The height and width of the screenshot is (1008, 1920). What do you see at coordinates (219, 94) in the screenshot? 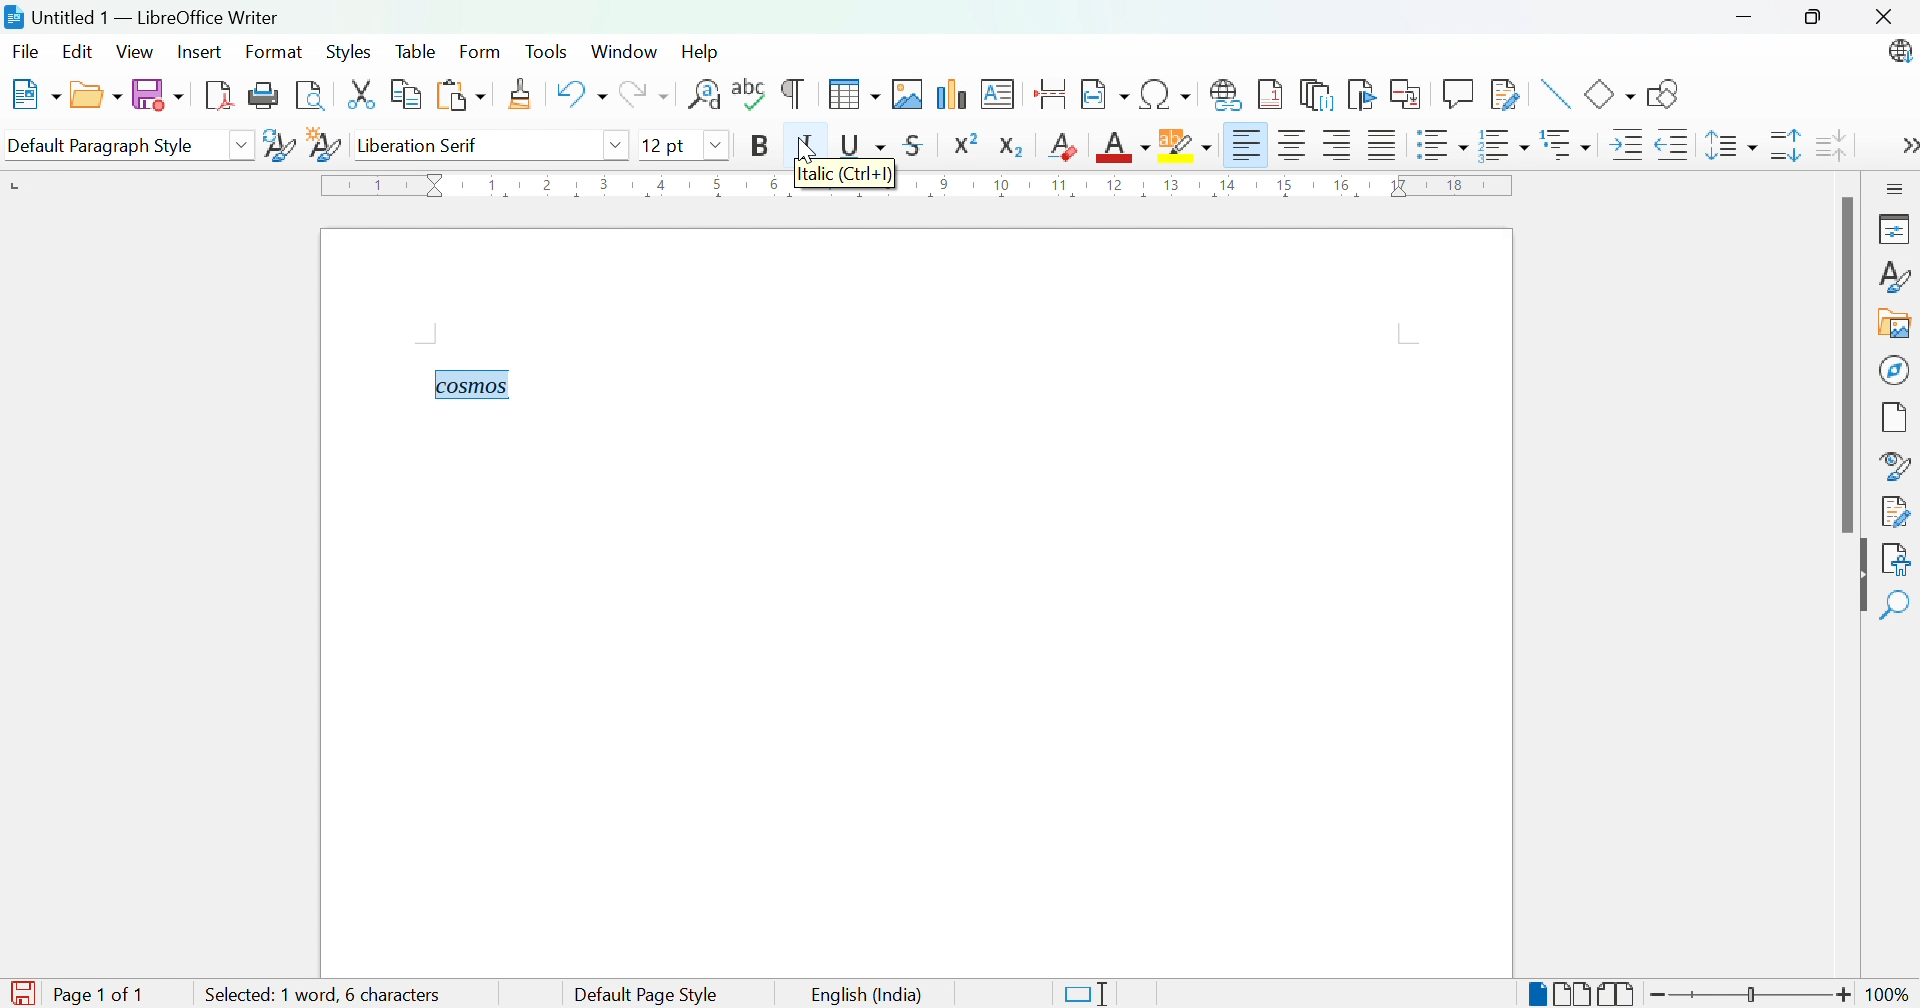
I see `Export as PDF` at bounding box center [219, 94].